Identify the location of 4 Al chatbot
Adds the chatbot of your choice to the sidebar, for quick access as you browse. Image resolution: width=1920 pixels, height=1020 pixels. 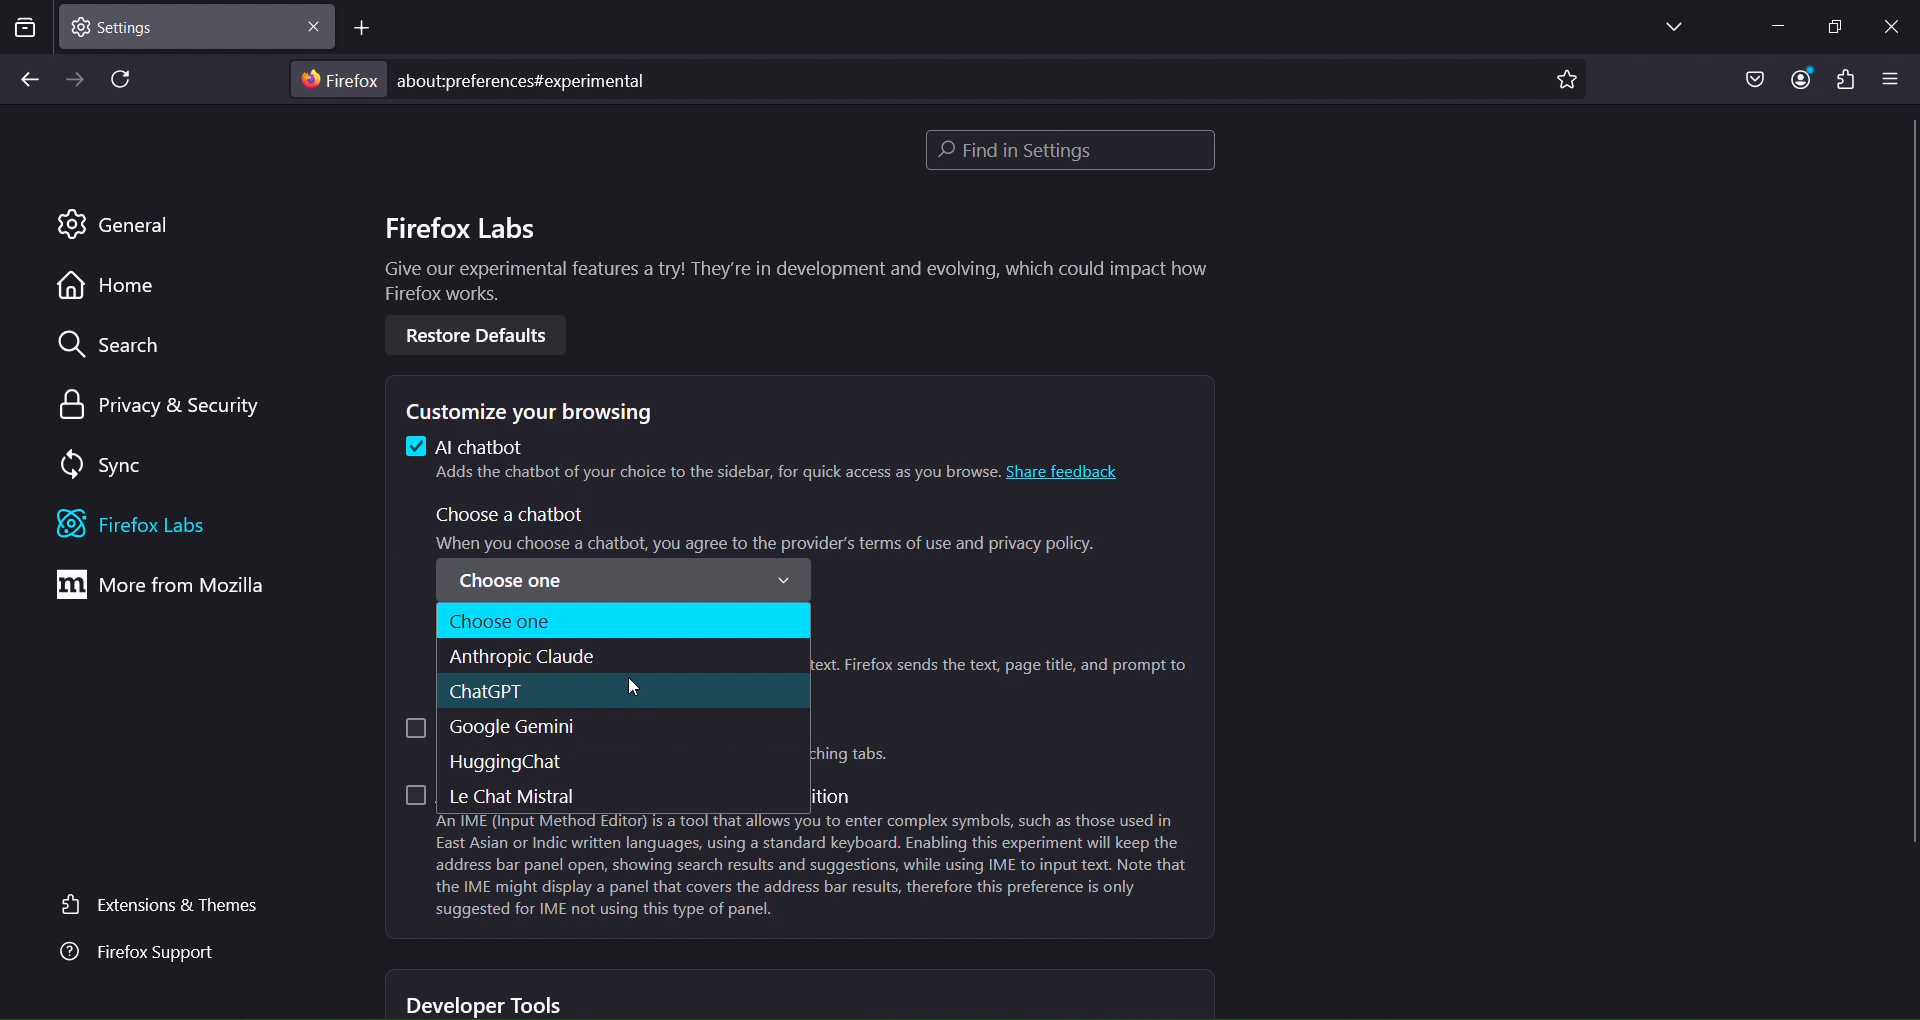
(697, 459).